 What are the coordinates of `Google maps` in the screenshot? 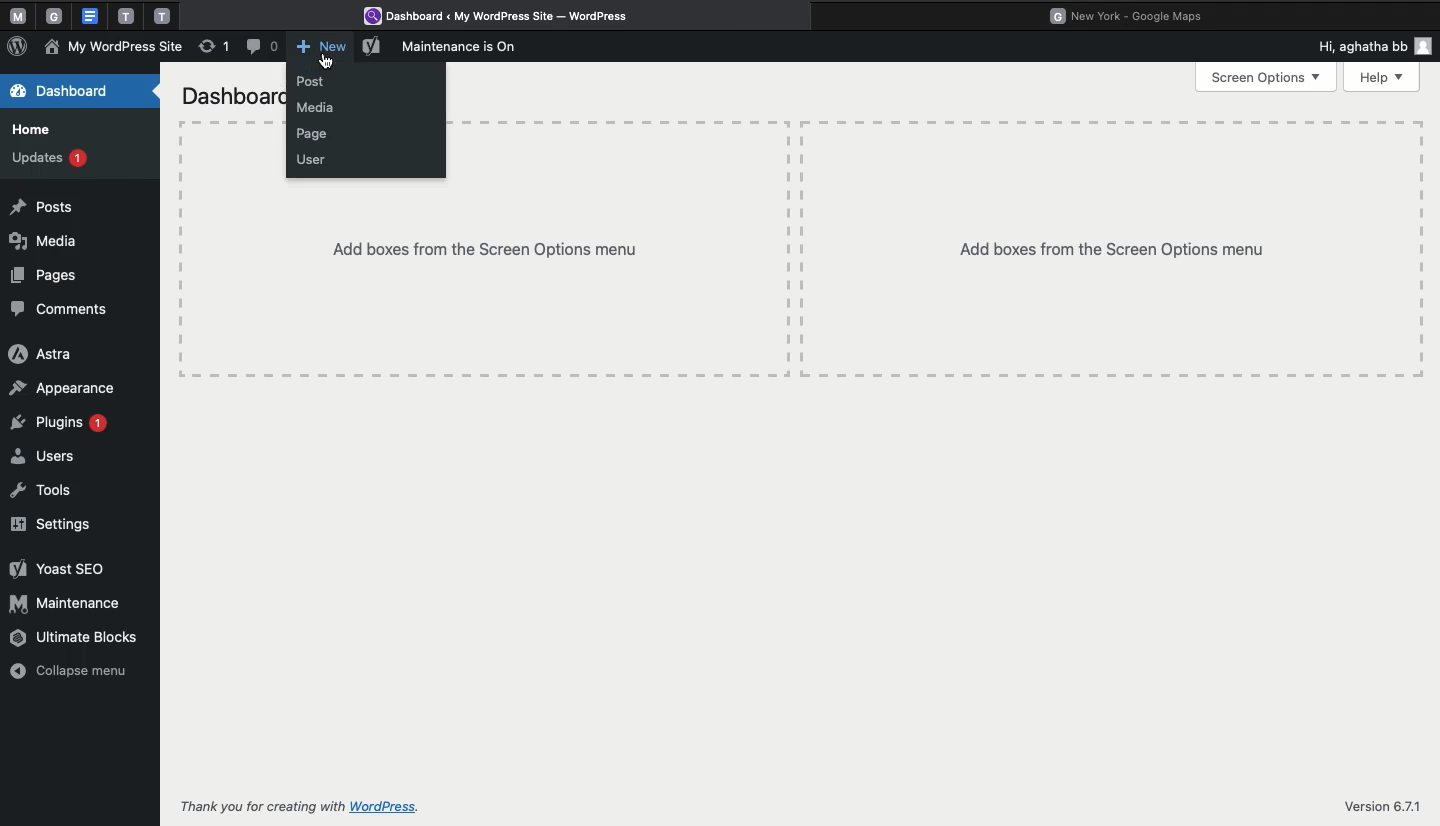 It's located at (1133, 14).